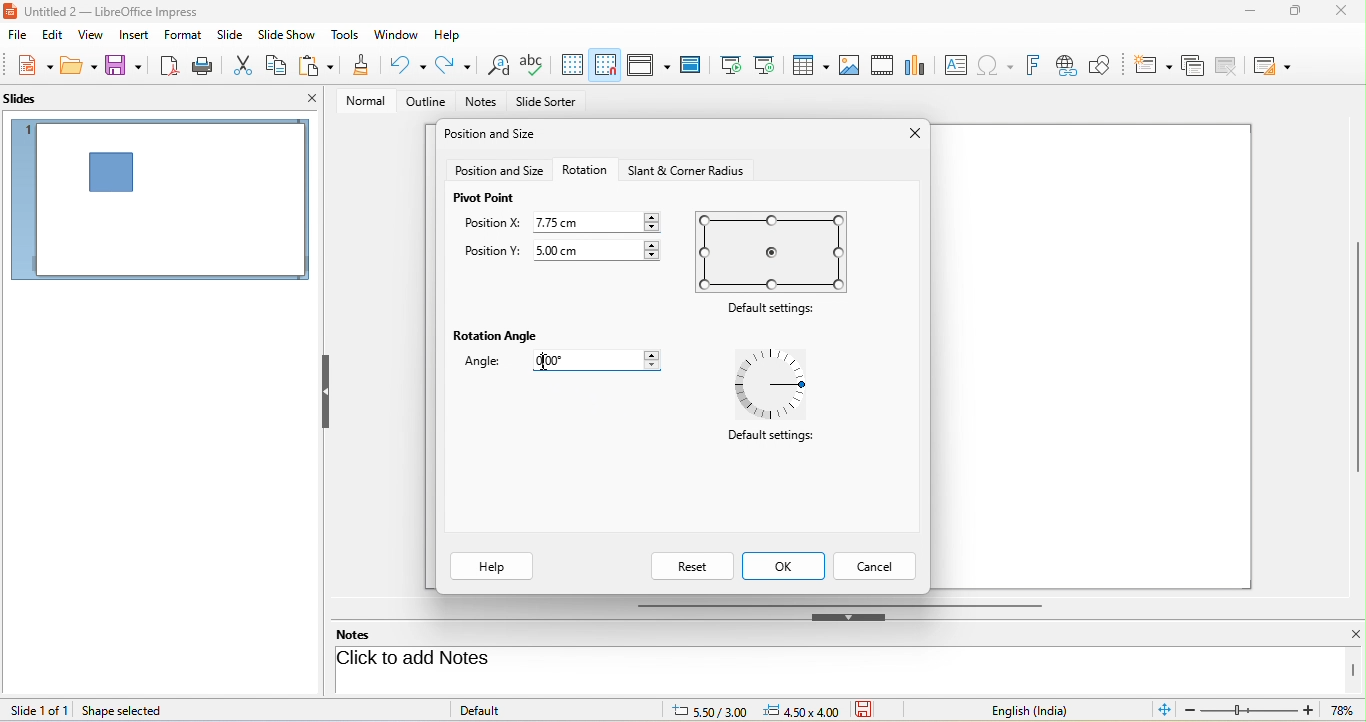 This screenshot has height=722, width=1366. What do you see at coordinates (290, 35) in the screenshot?
I see `slide show` at bounding box center [290, 35].